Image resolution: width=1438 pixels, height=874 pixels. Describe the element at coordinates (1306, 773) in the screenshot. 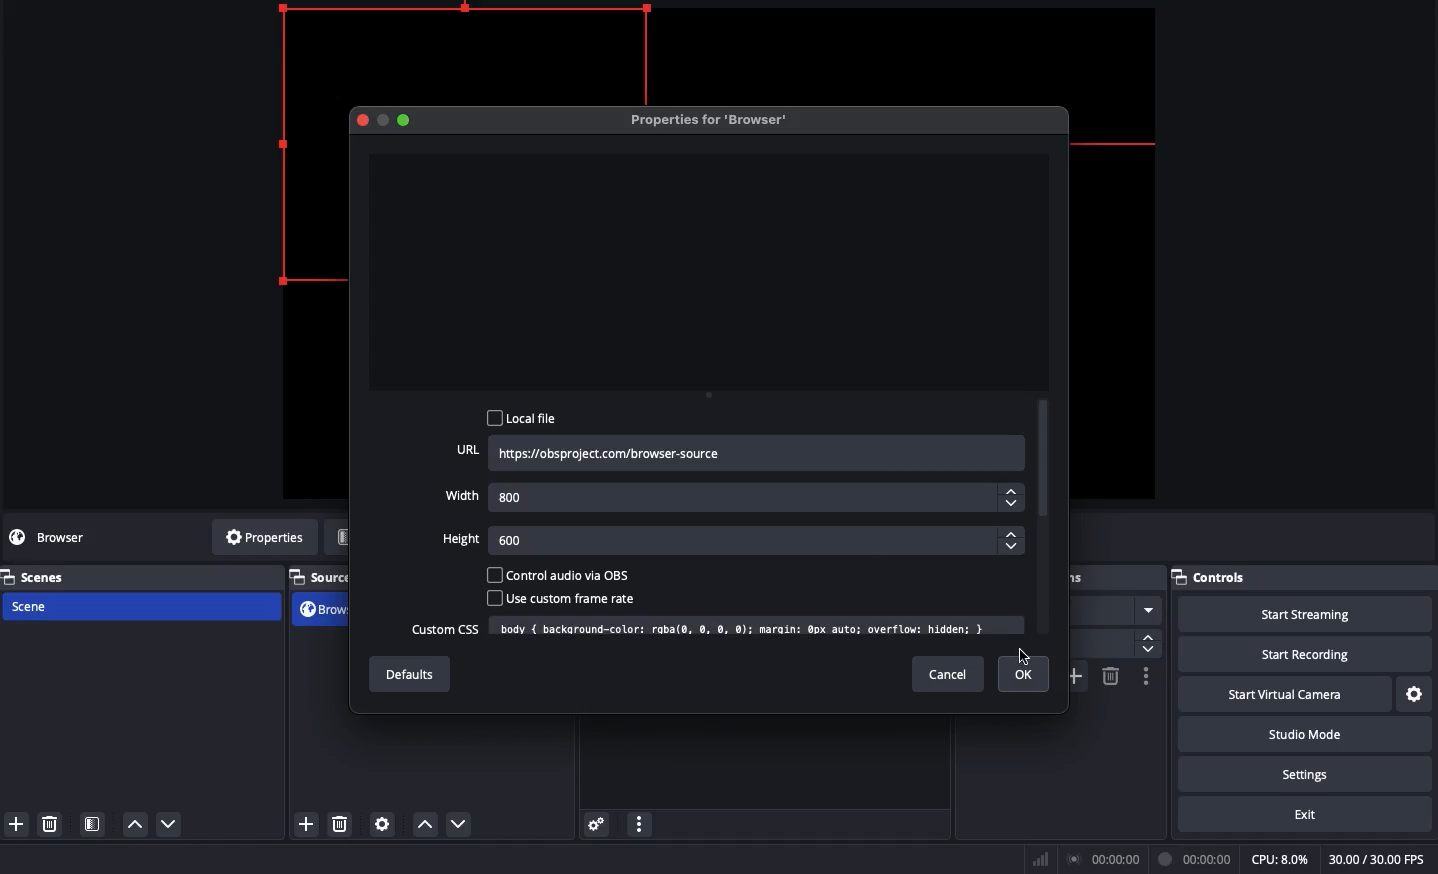

I see `Settings` at that location.